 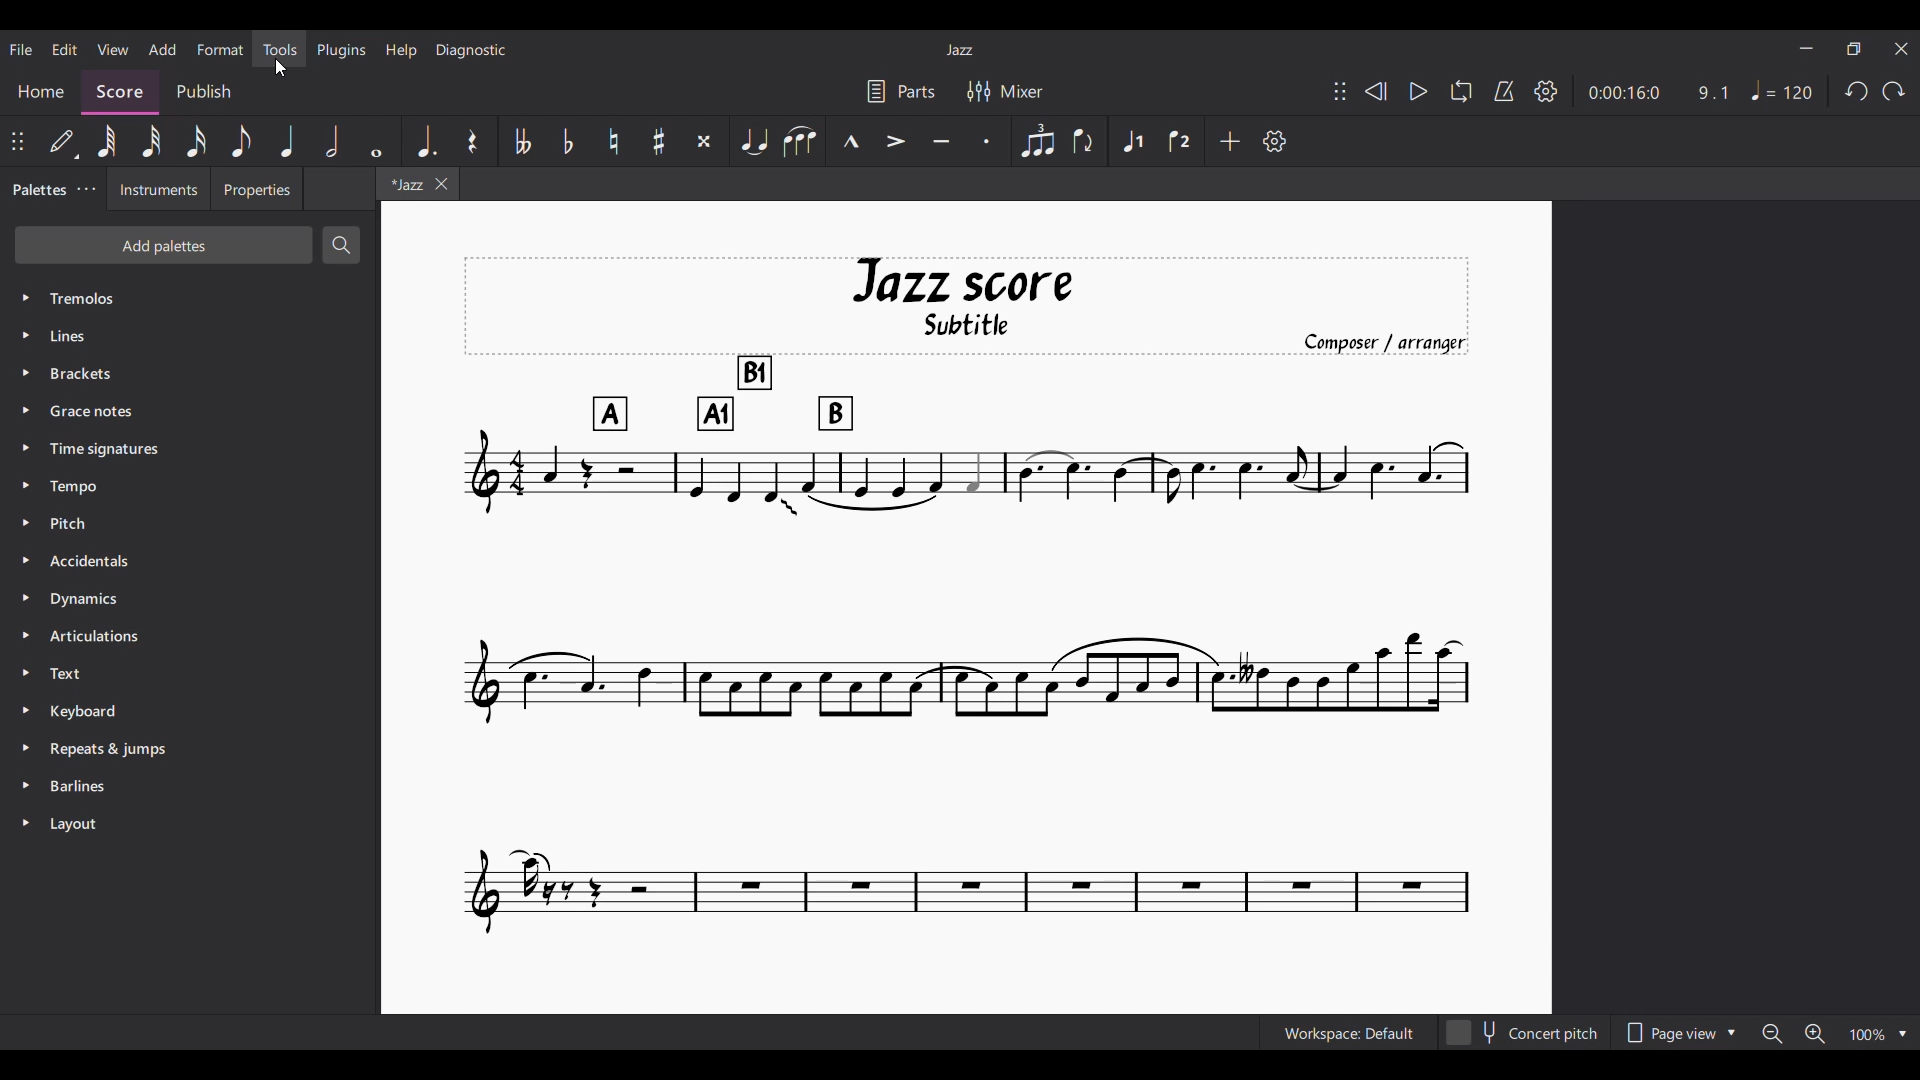 What do you see at coordinates (151, 141) in the screenshot?
I see `32nd note` at bounding box center [151, 141].